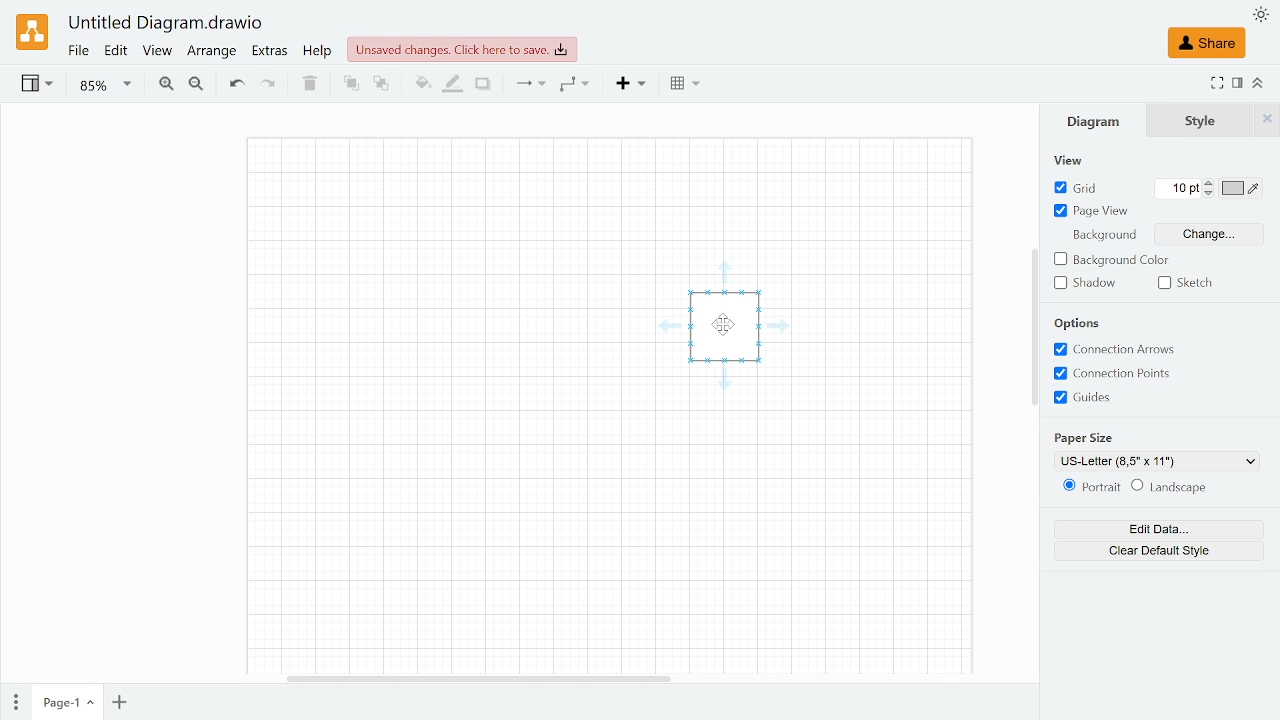 The height and width of the screenshot is (720, 1280). I want to click on options, so click(1080, 323).